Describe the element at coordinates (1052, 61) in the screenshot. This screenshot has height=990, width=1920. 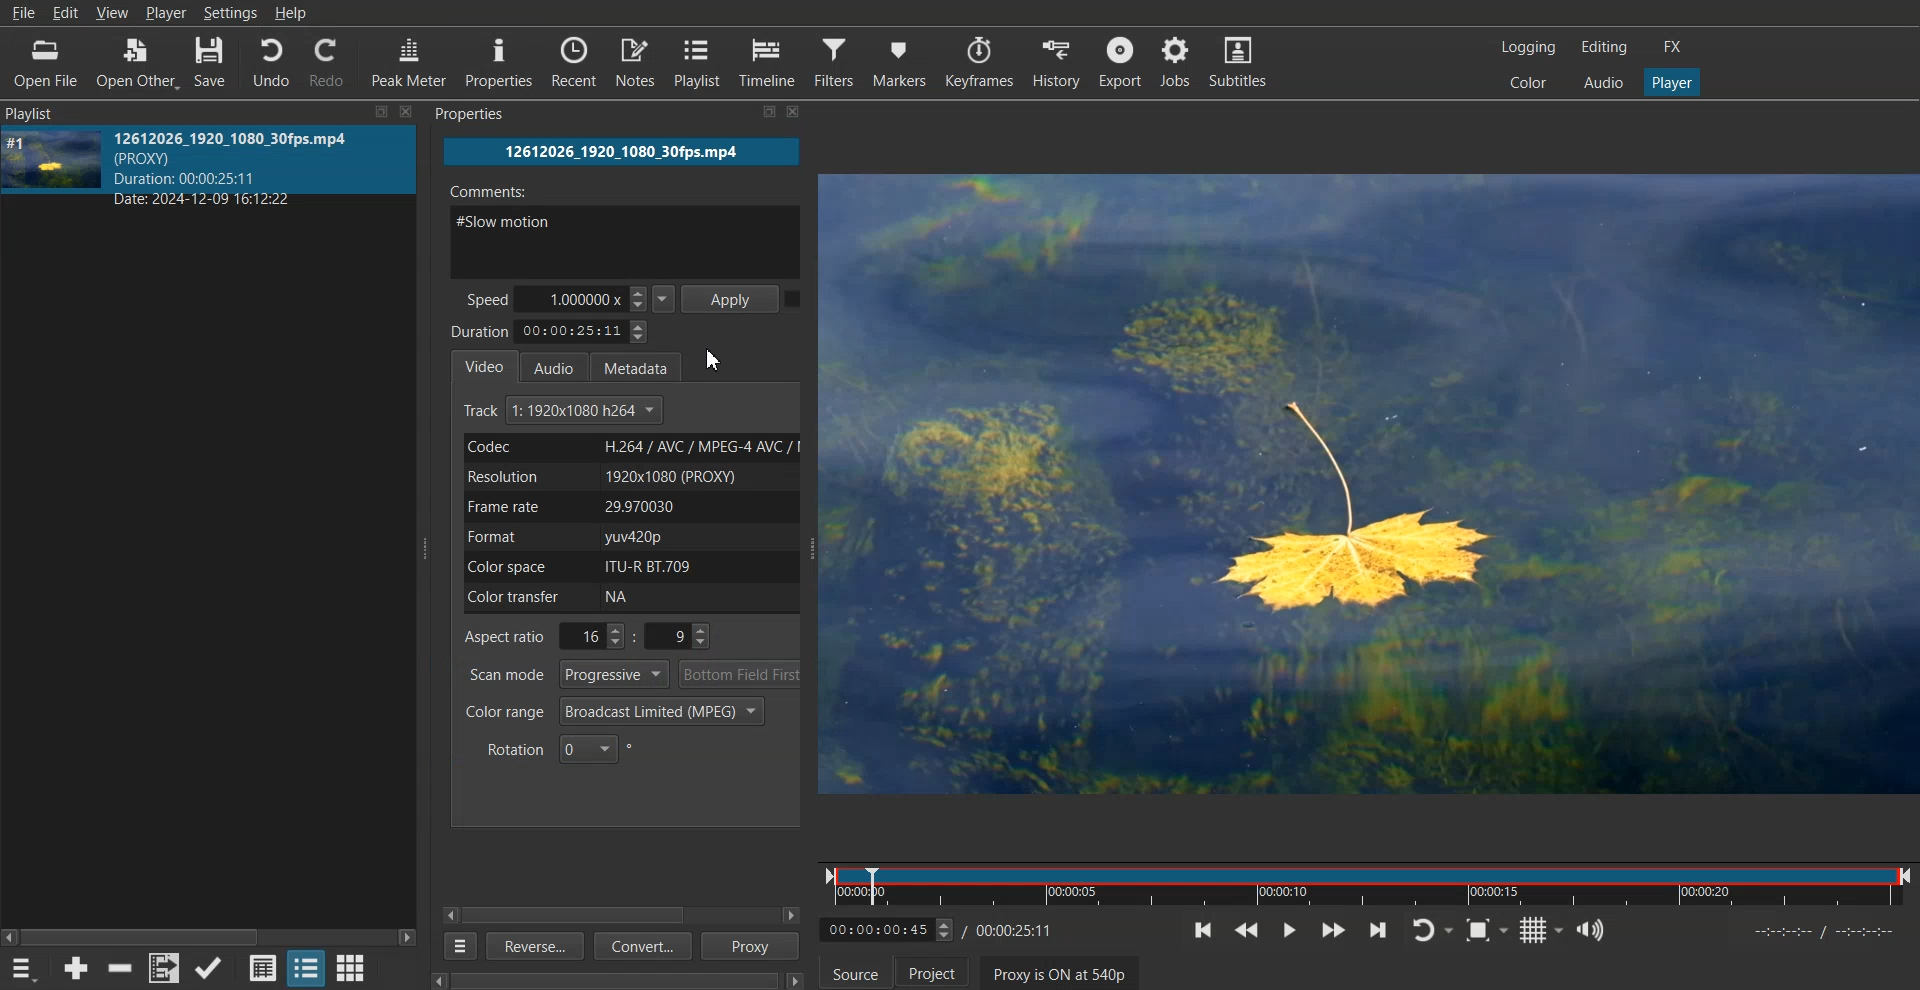
I see `History` at that location.